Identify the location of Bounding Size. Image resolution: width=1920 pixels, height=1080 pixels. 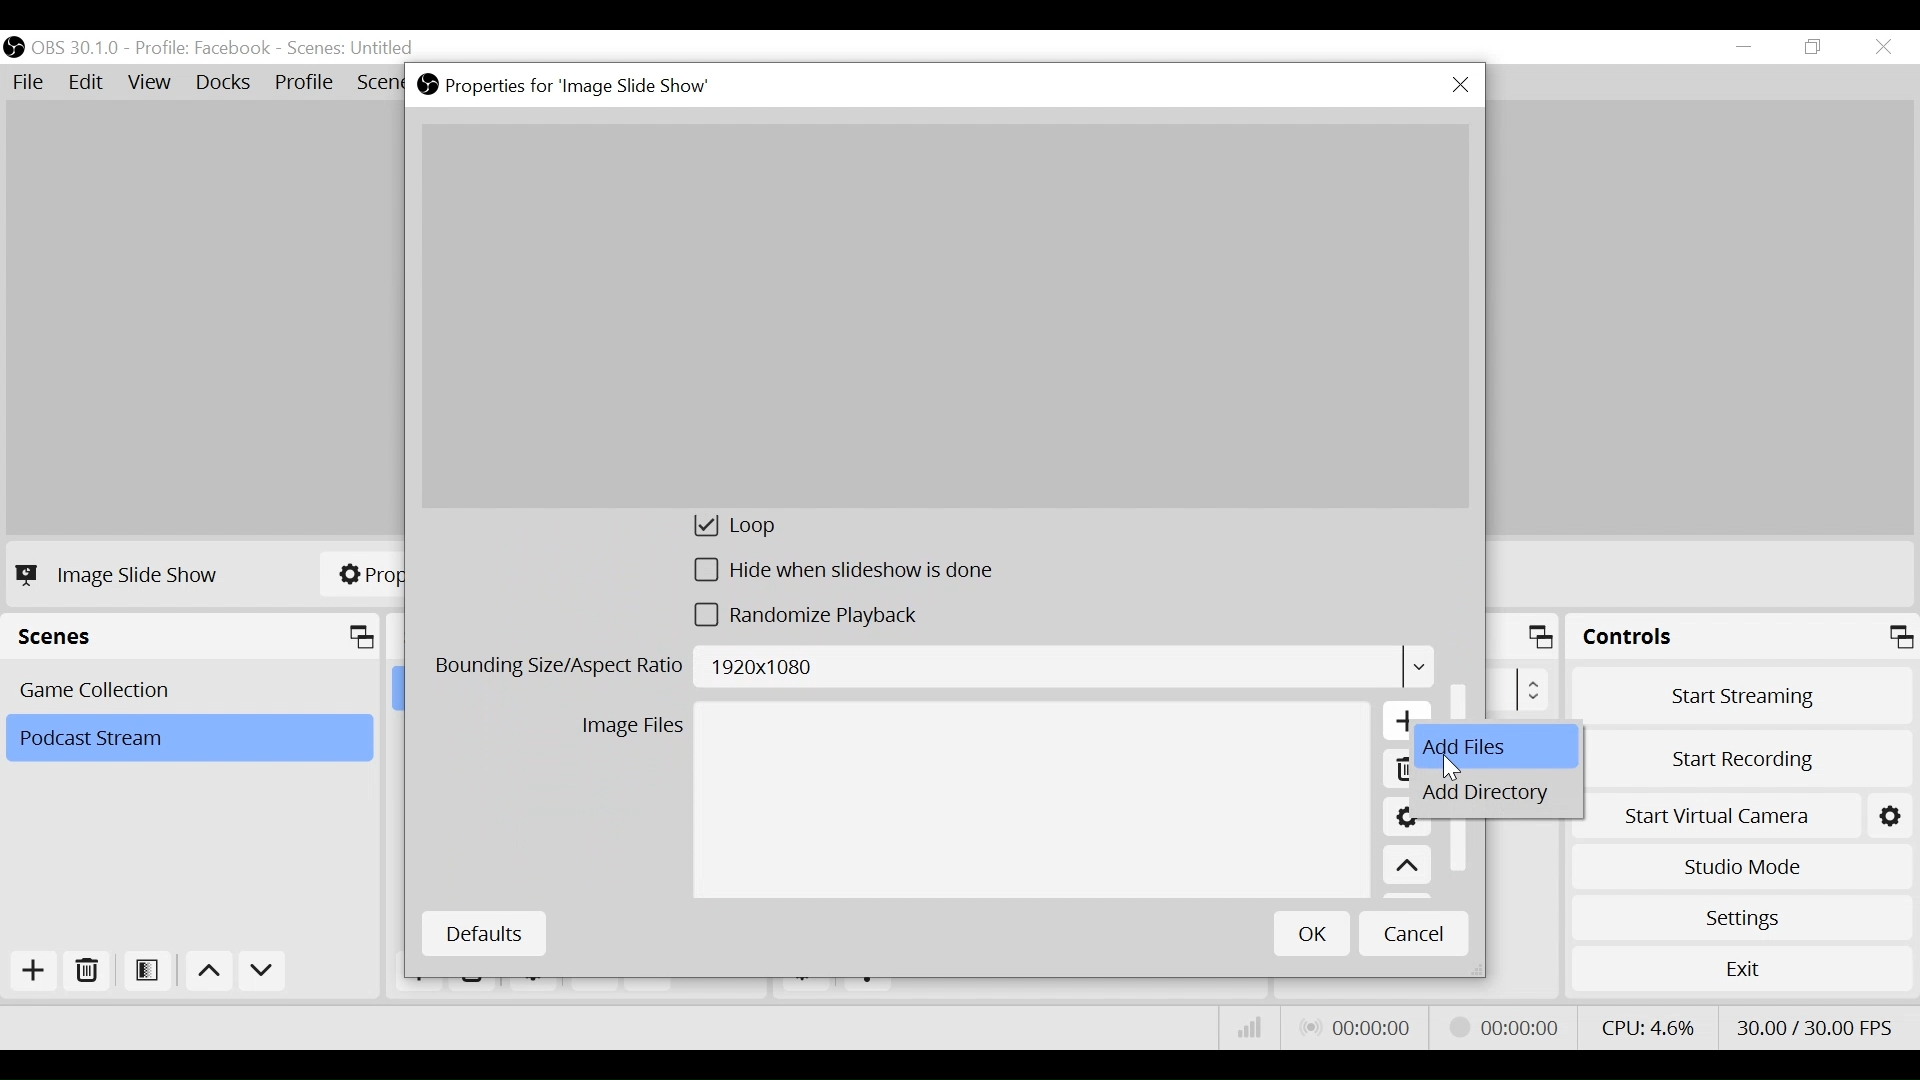
(932, 670).